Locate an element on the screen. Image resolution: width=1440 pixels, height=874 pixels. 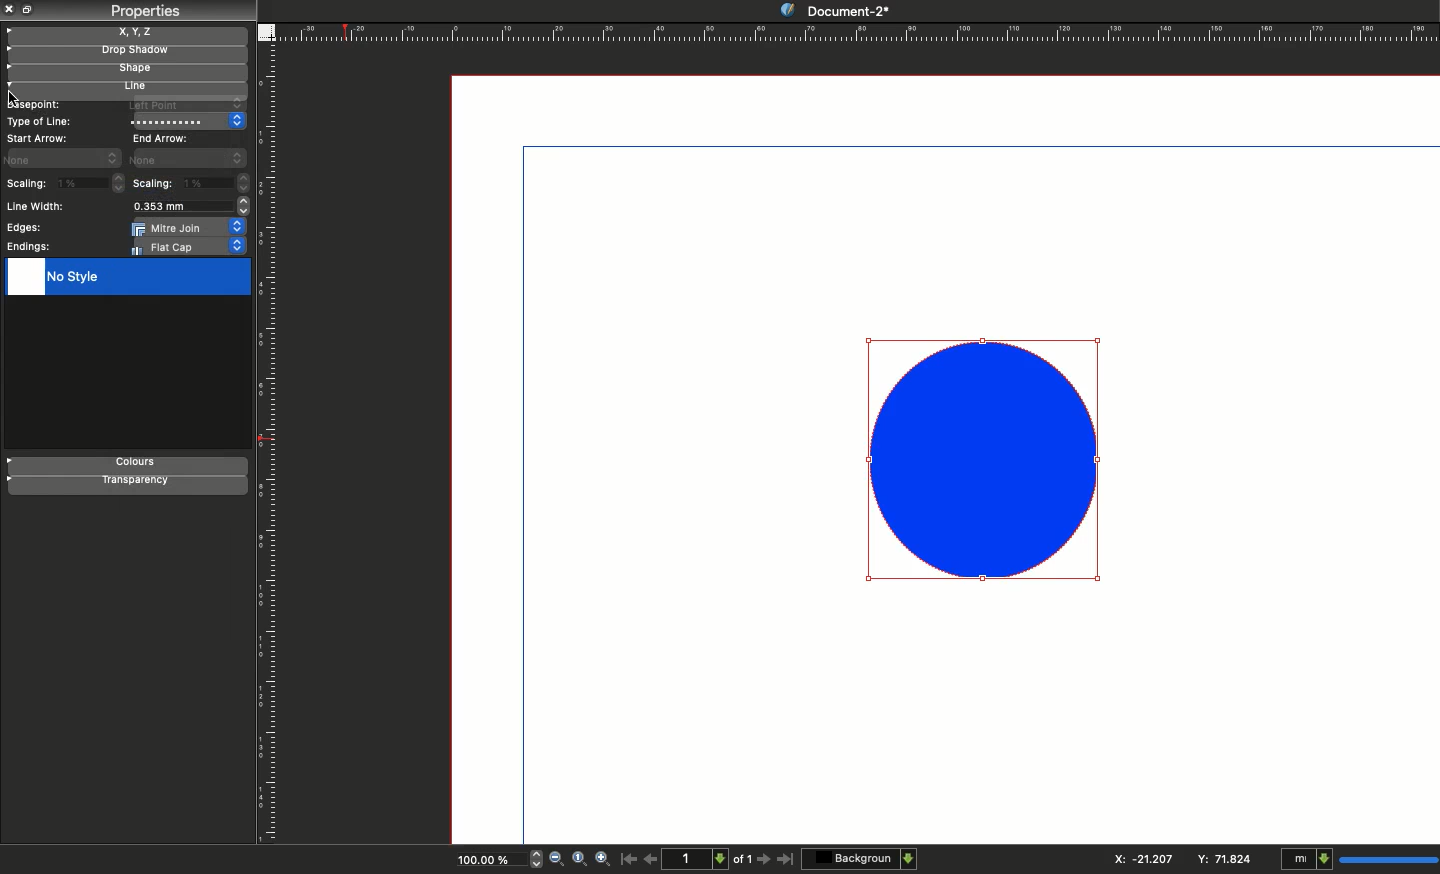
1% is located at coordinates (218, 184).